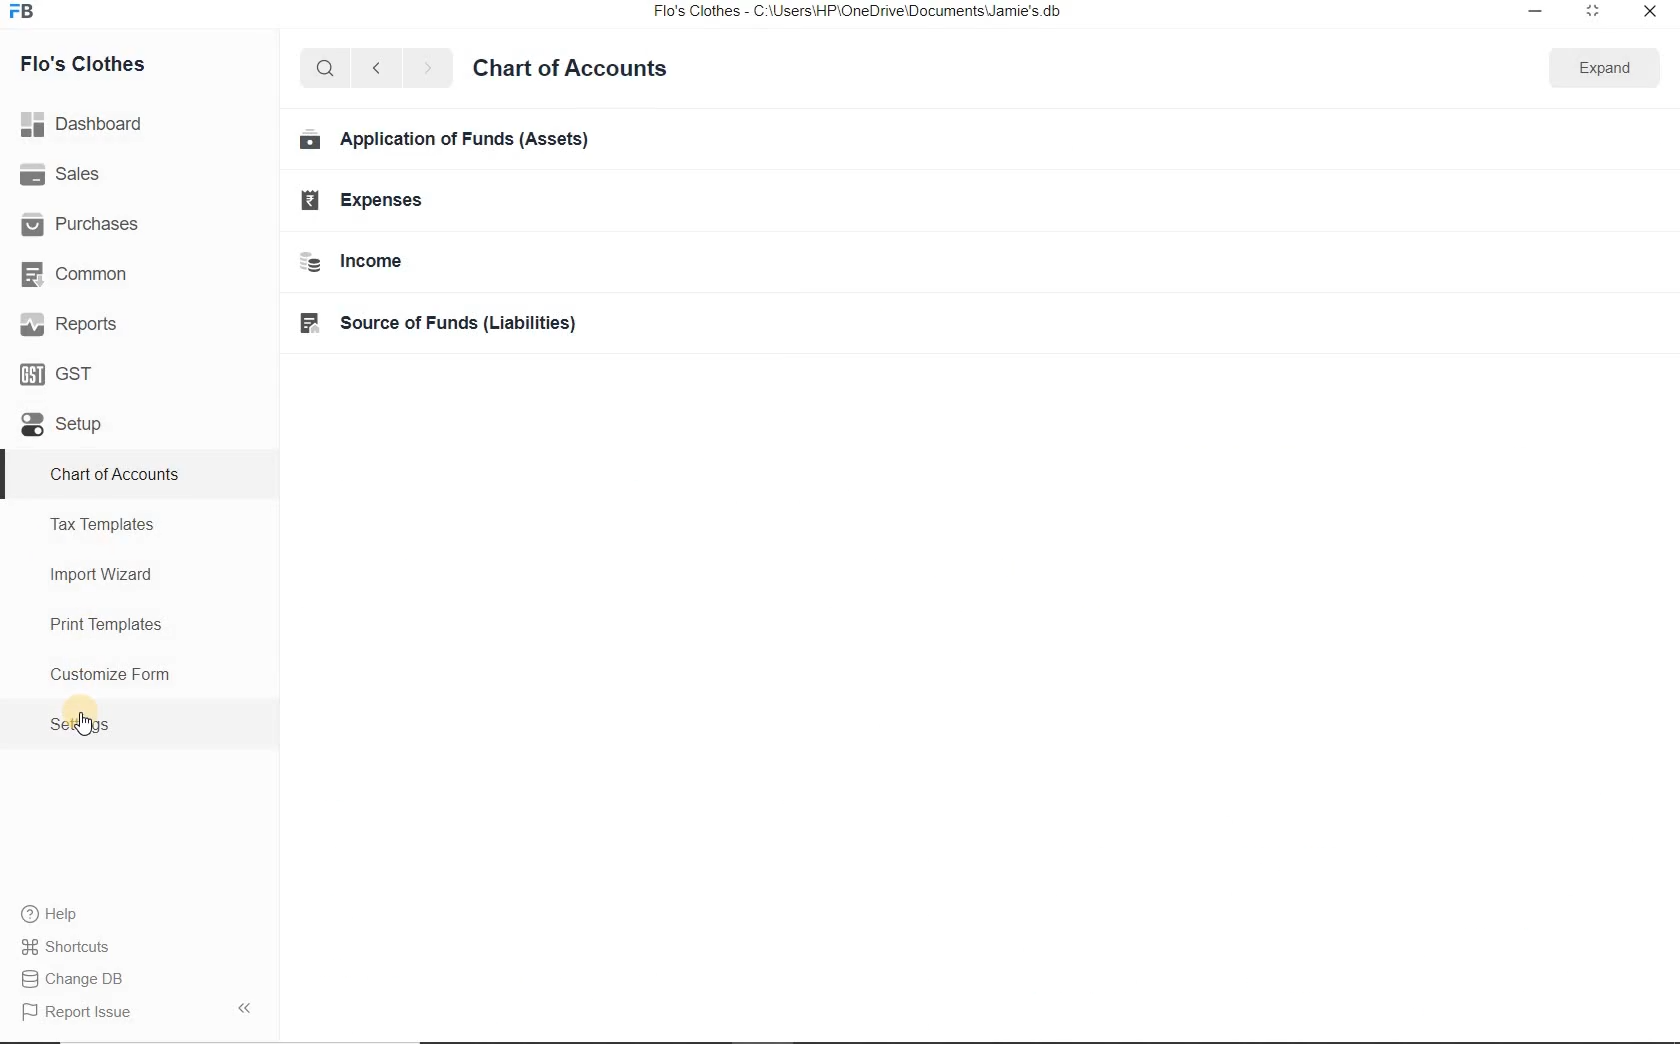 Image resolution: width=1680 pixels, height=1044 pixels. I want to click on Settings, so click(139, 723).